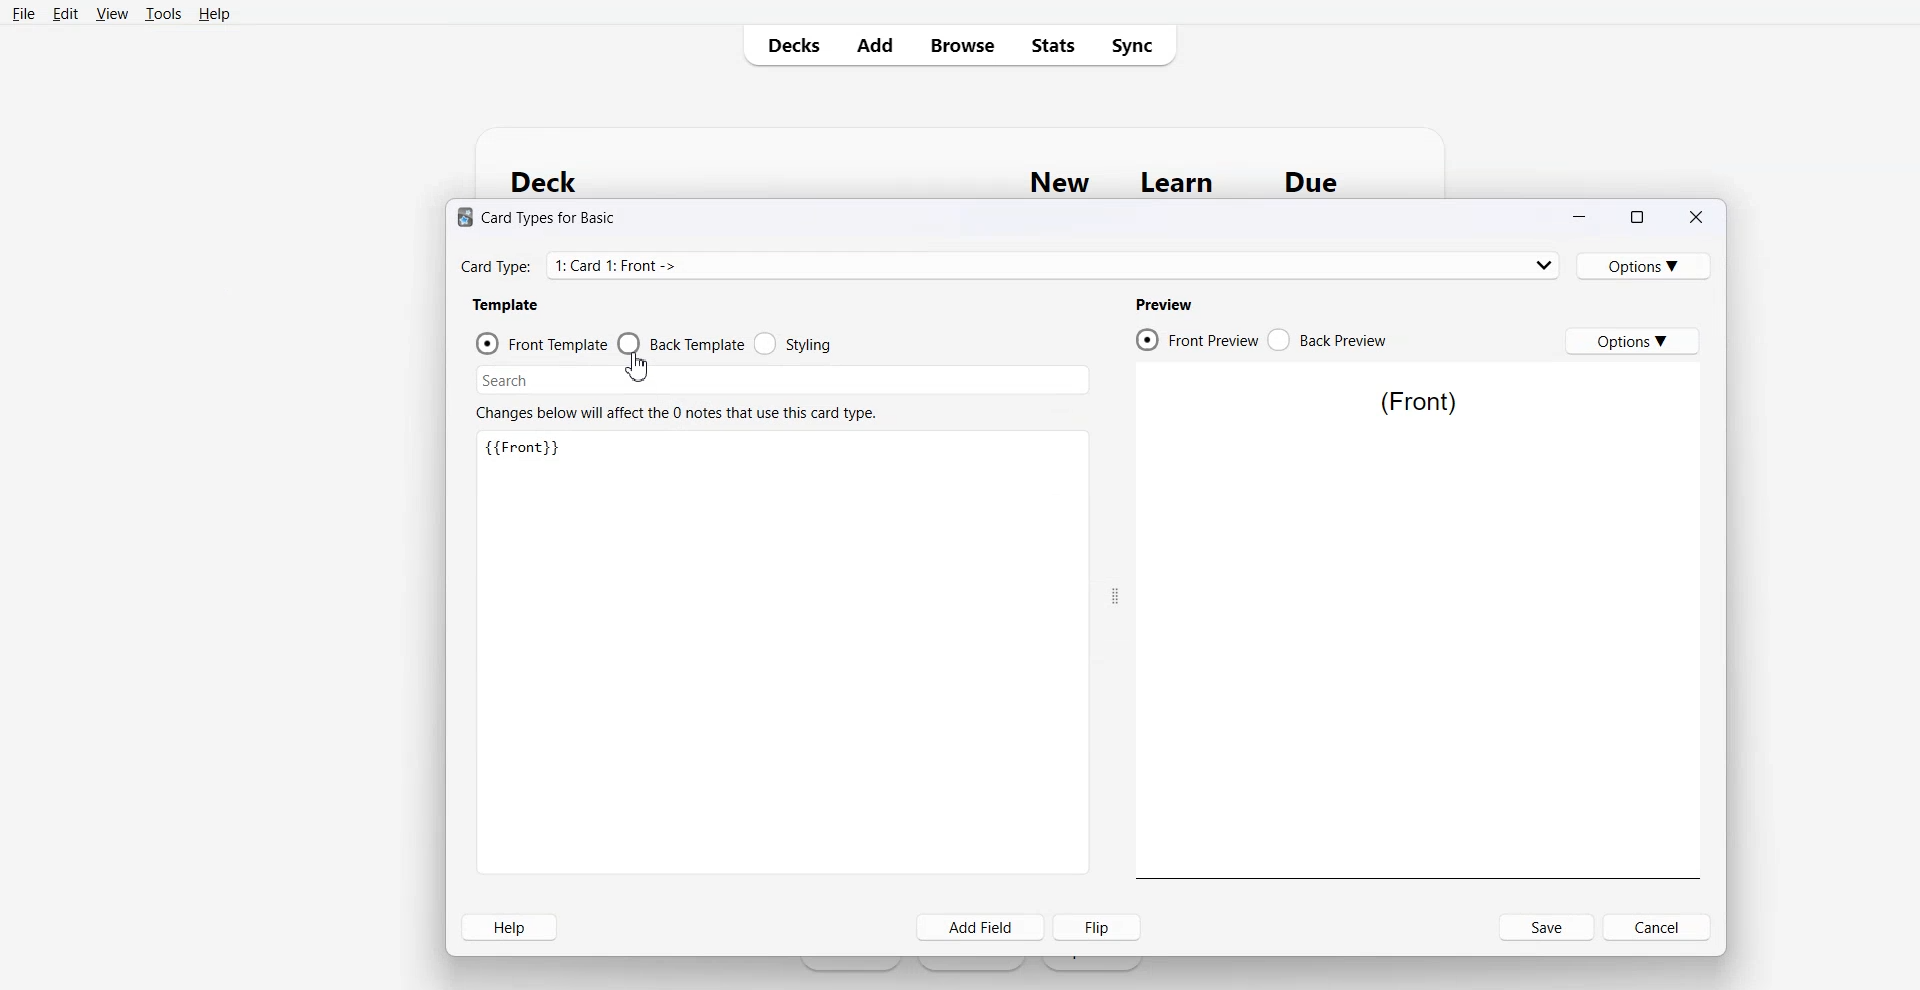  Describe the element at coordinates (767, 380) in the screenshot. I see `Search bar` at that location.